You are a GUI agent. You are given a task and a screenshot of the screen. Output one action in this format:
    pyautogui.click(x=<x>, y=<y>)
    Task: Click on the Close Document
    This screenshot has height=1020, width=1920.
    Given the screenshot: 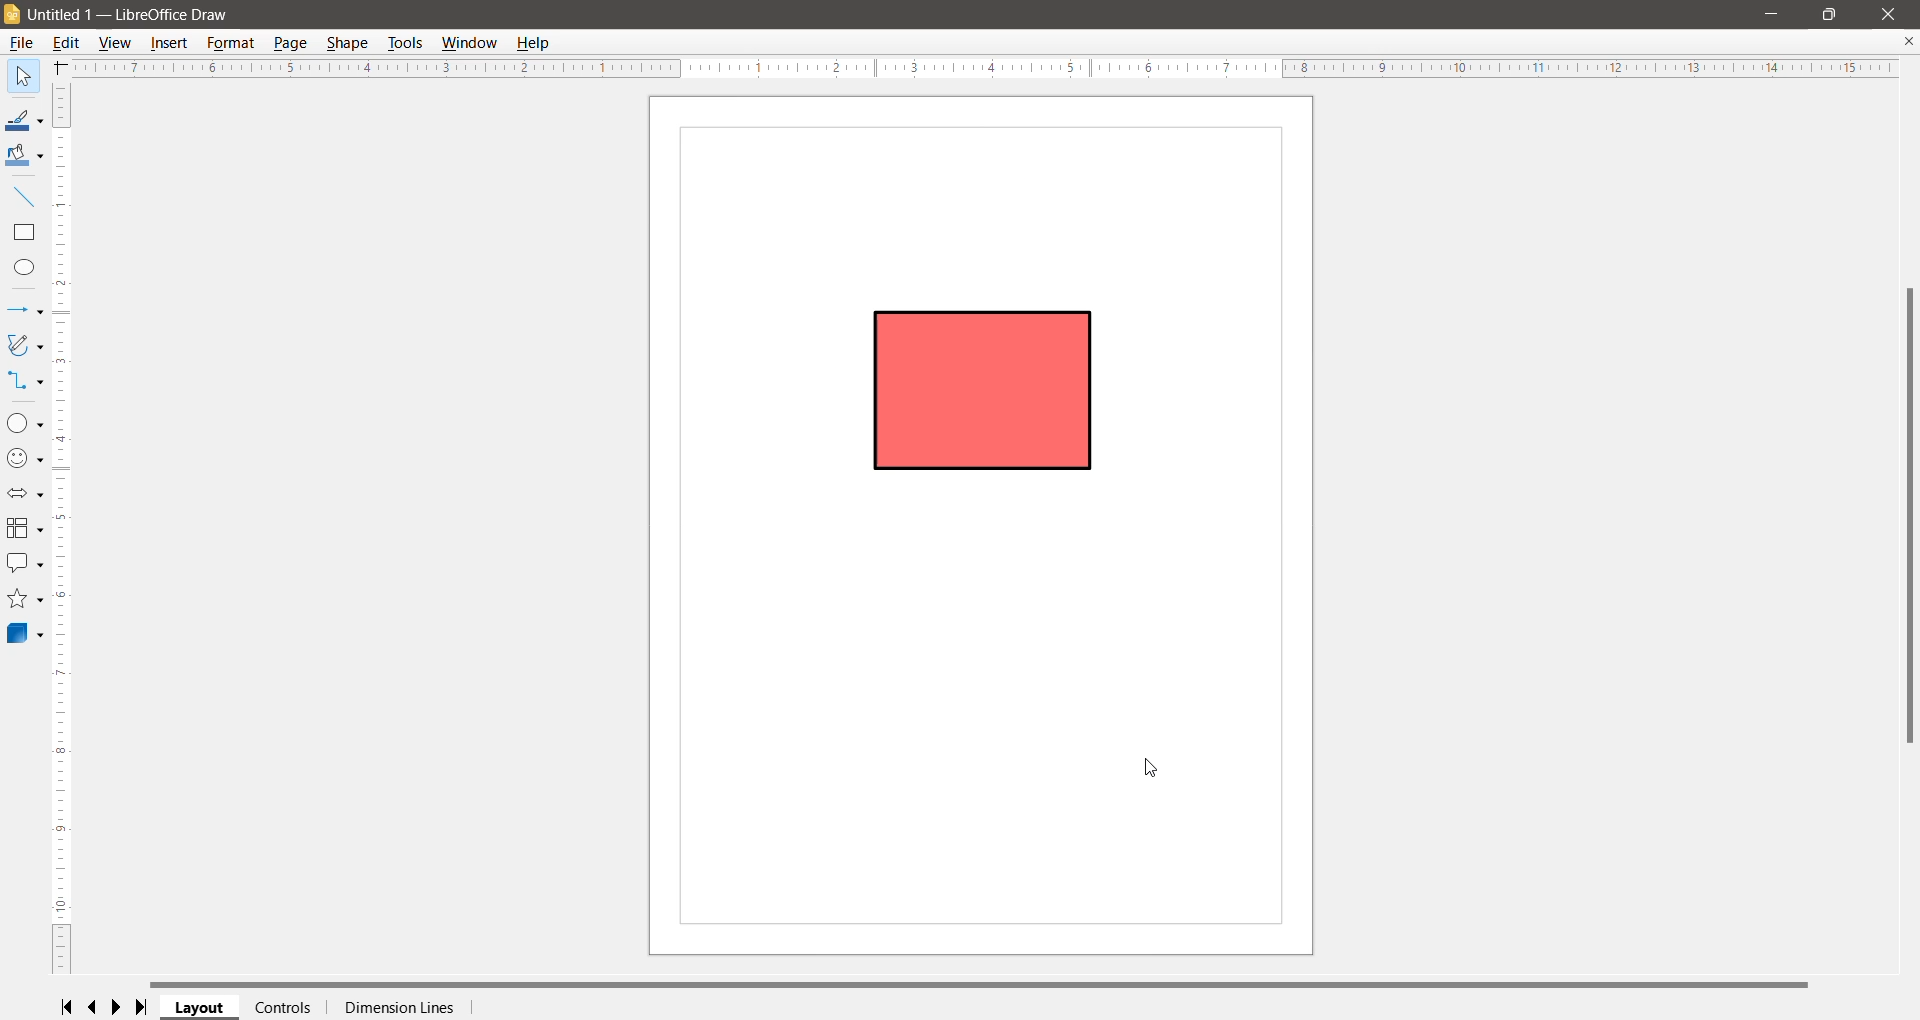 What is the action you would take?
    pyautogui.click(x=1908, y=41)
    